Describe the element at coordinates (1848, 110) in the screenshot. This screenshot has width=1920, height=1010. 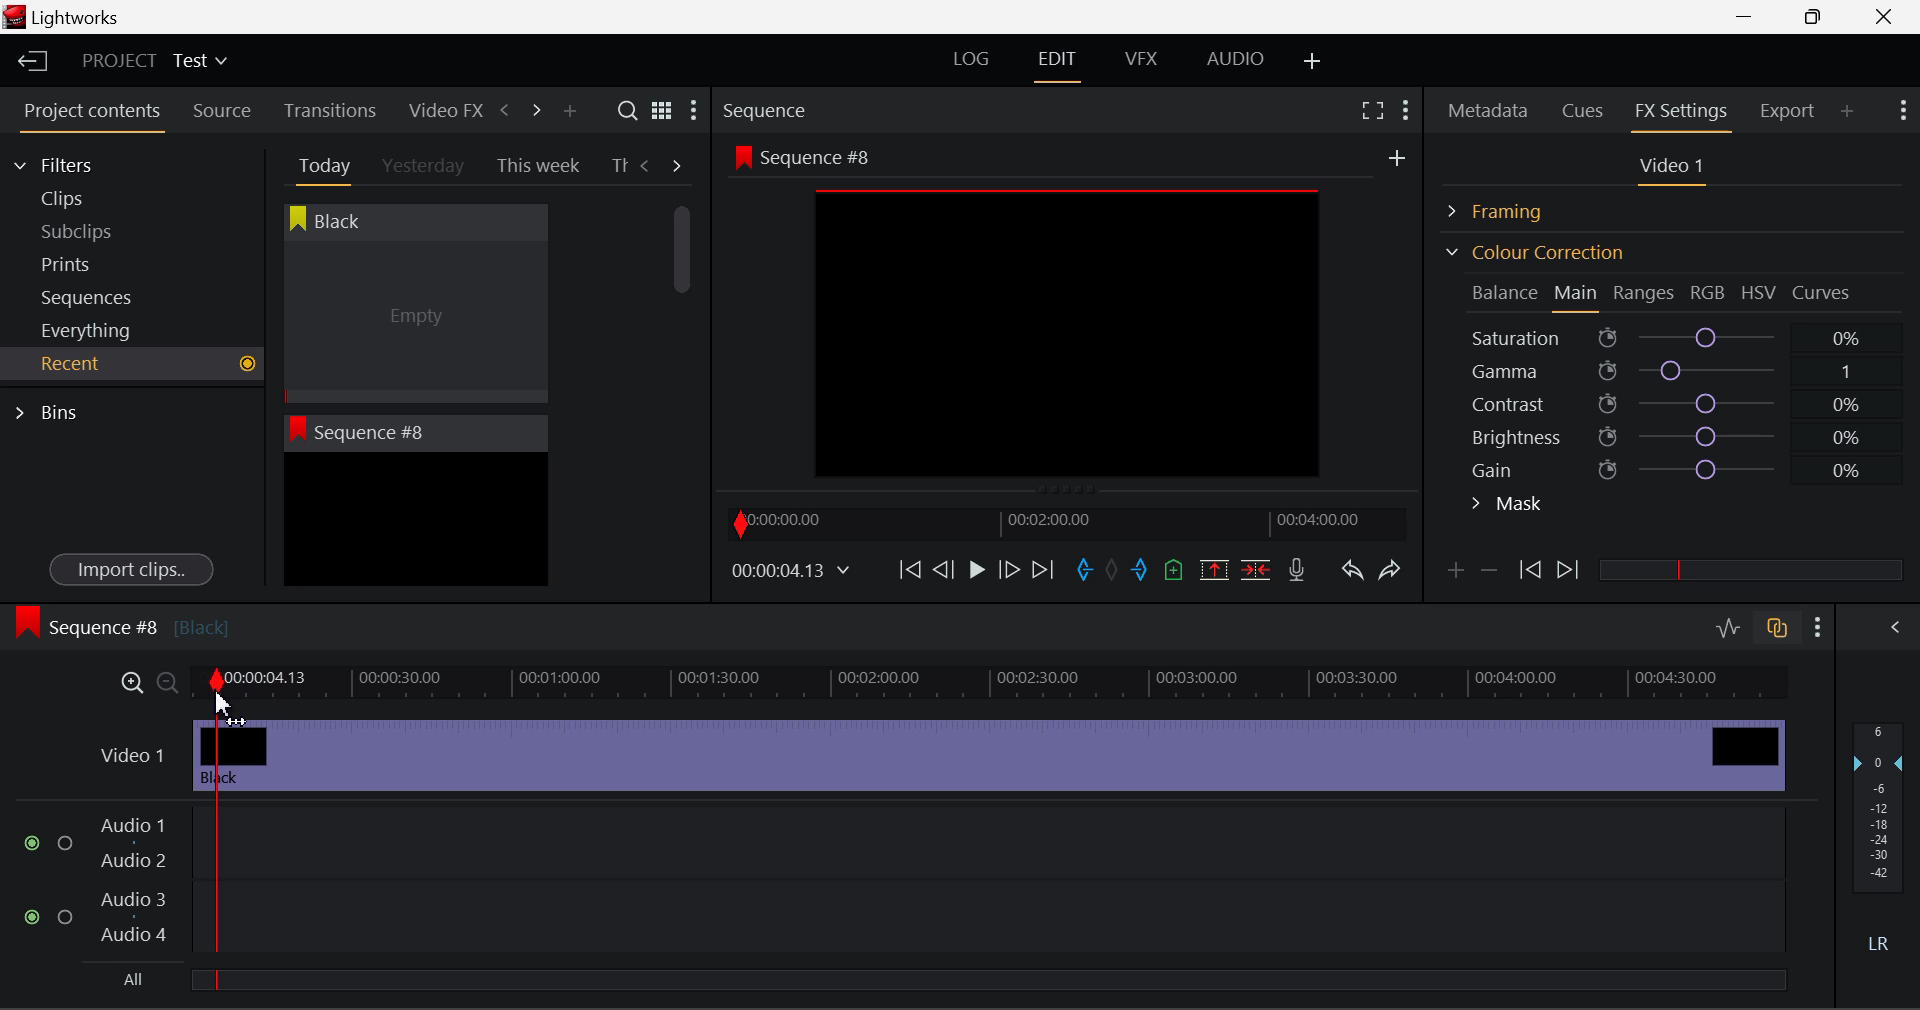
I see `Add Panel` at that location.